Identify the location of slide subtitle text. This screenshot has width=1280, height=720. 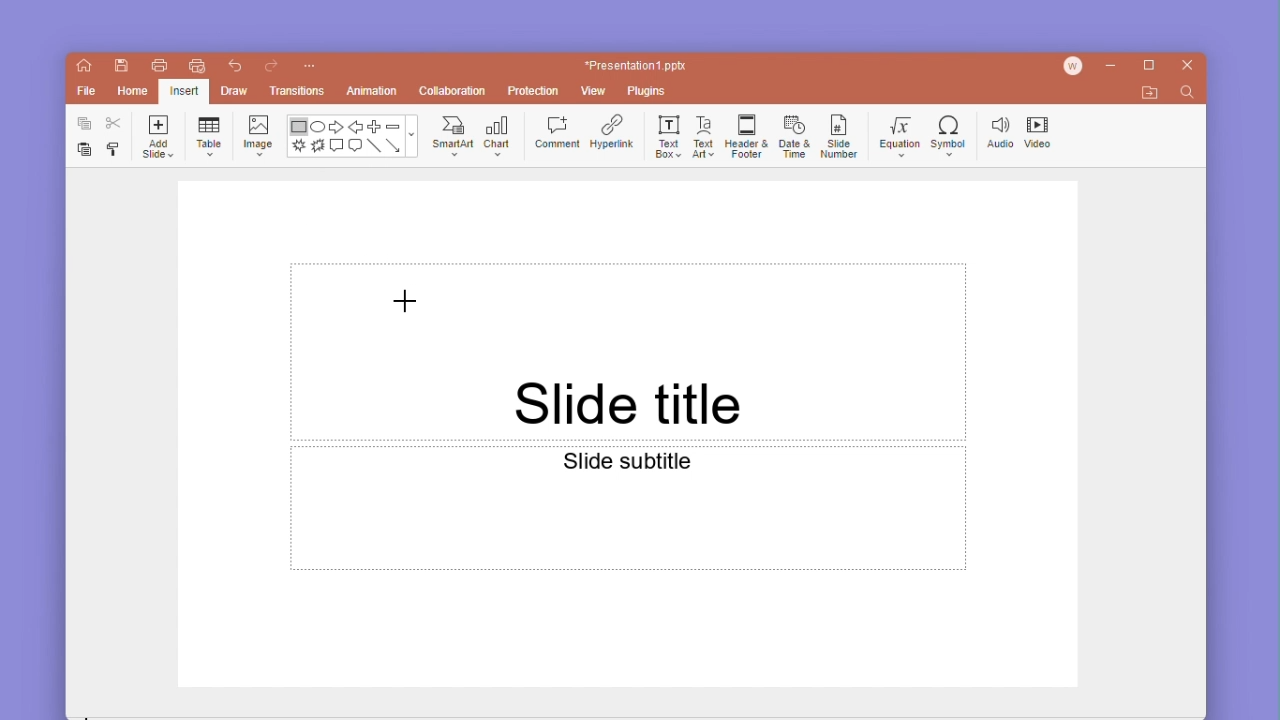
(628, 509).